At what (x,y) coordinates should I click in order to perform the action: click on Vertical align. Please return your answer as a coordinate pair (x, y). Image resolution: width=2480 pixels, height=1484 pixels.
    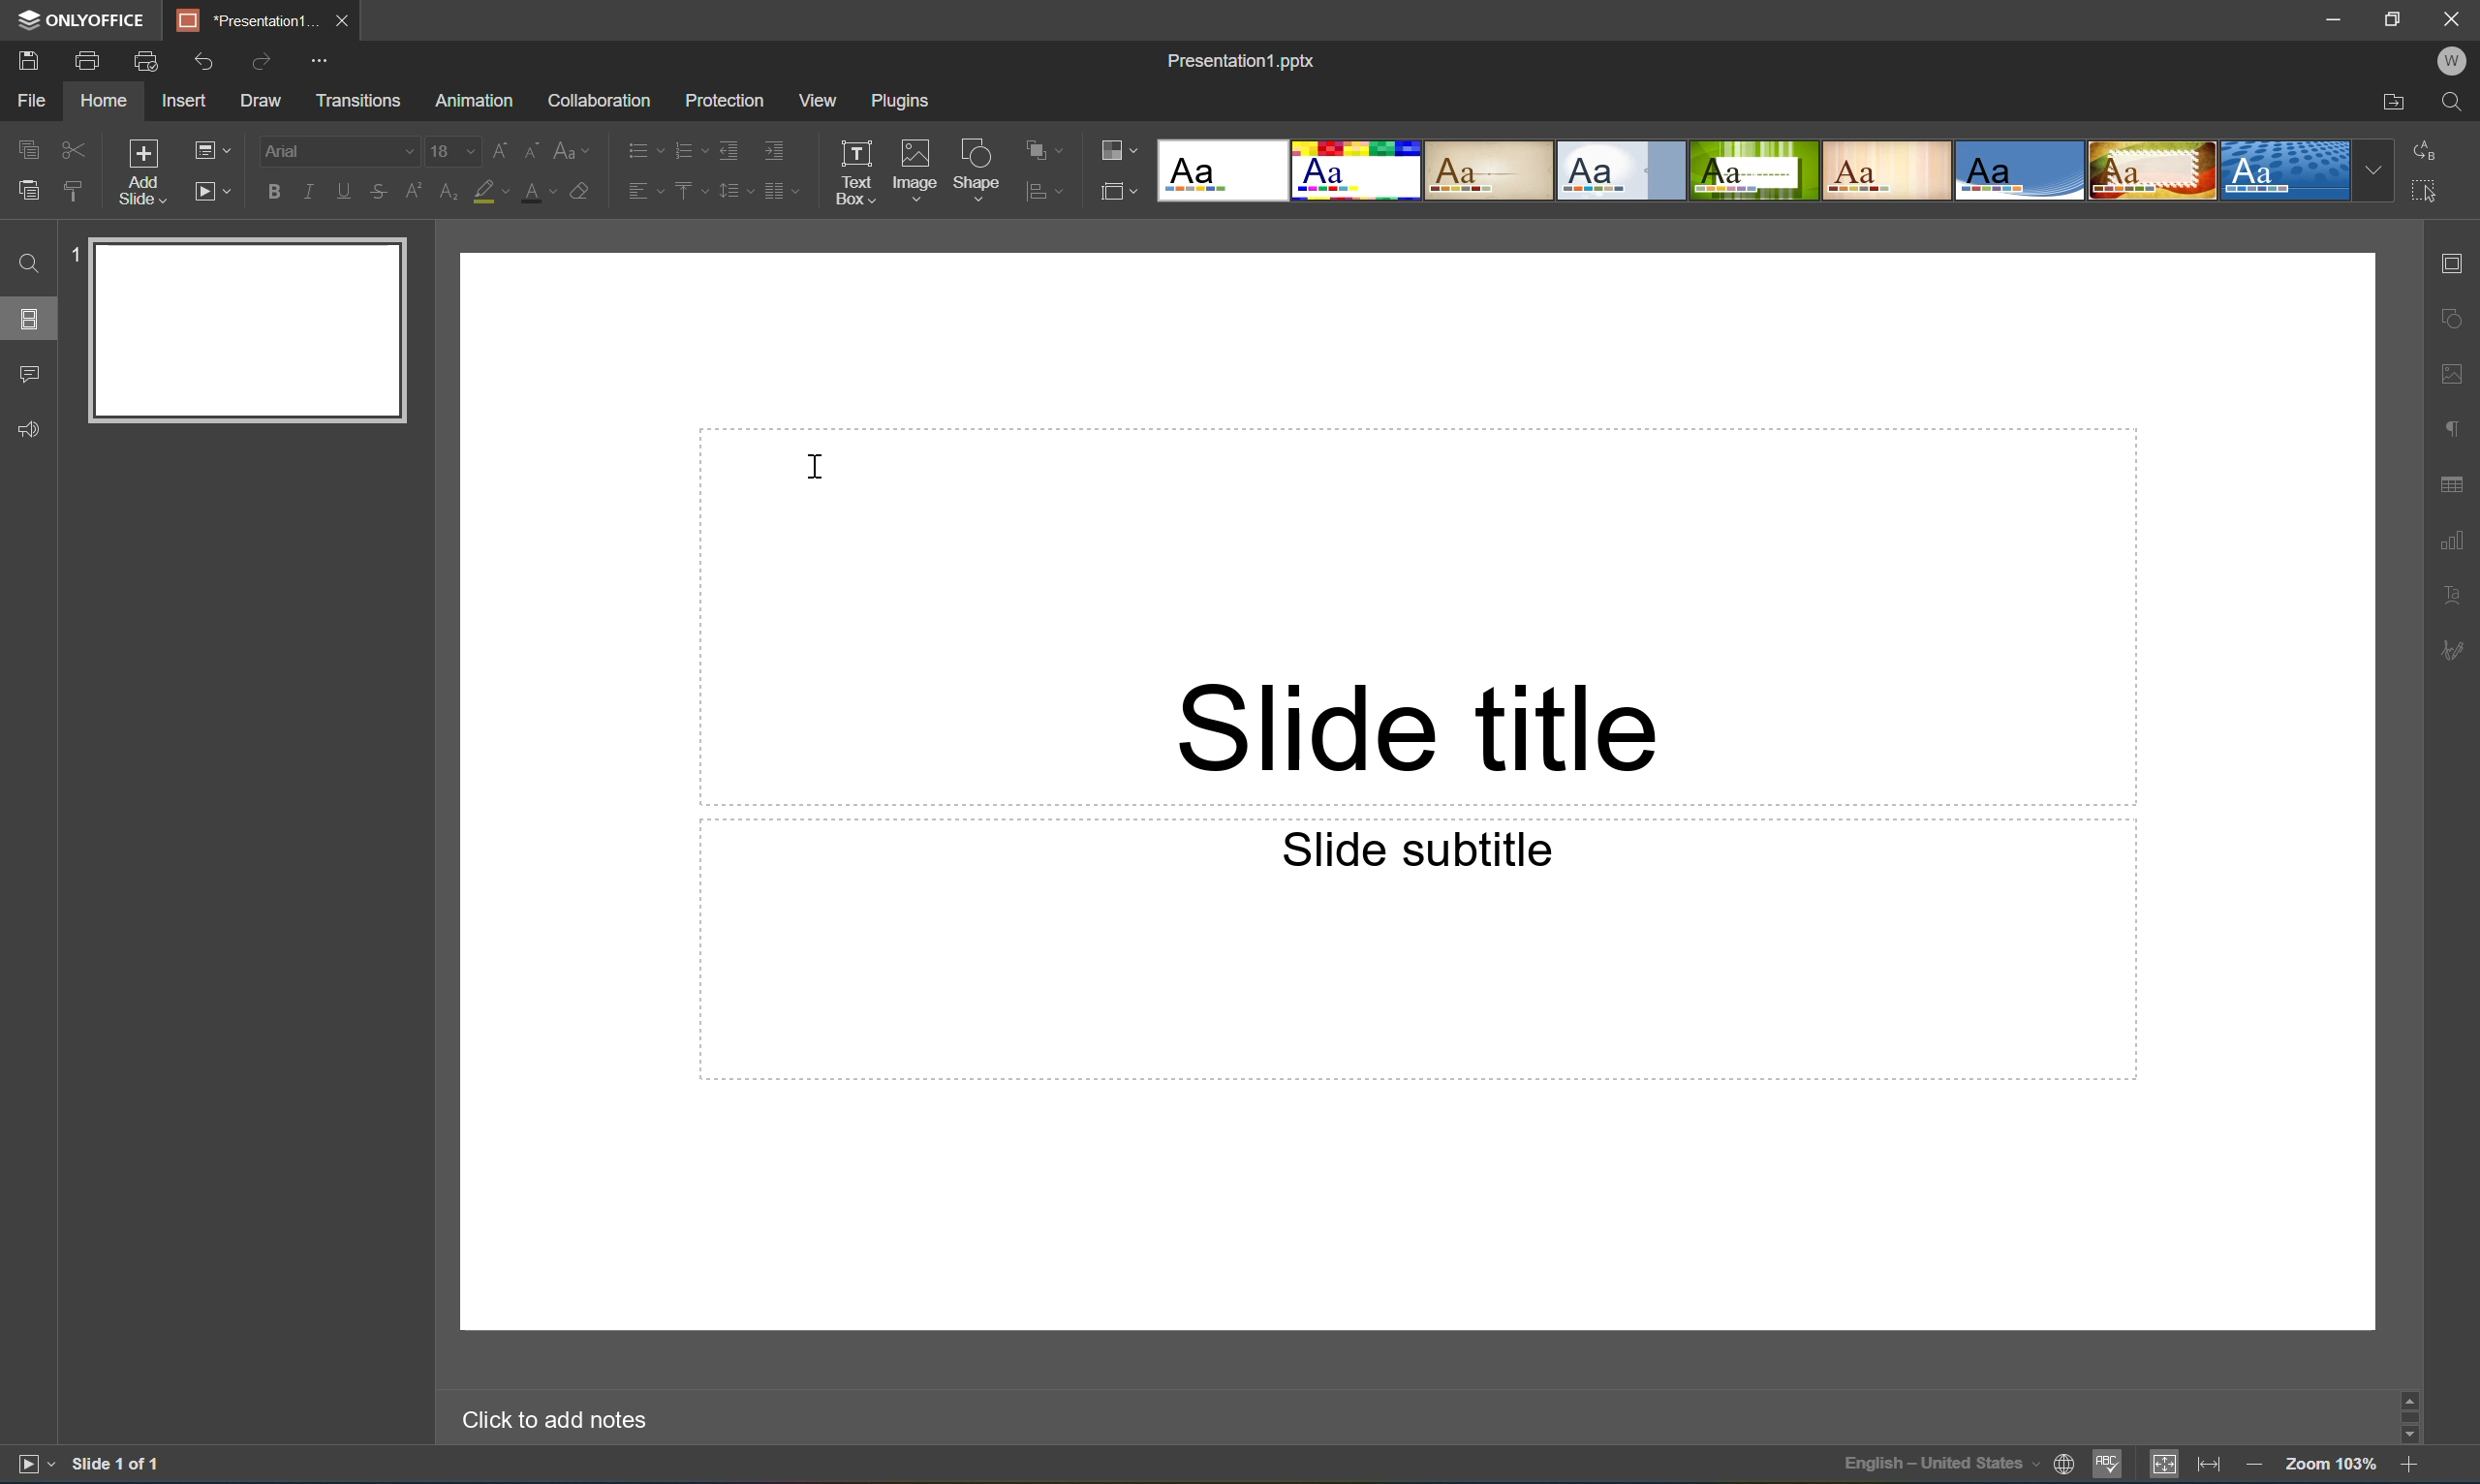
    Looking at the image, I should click on (692, 187).